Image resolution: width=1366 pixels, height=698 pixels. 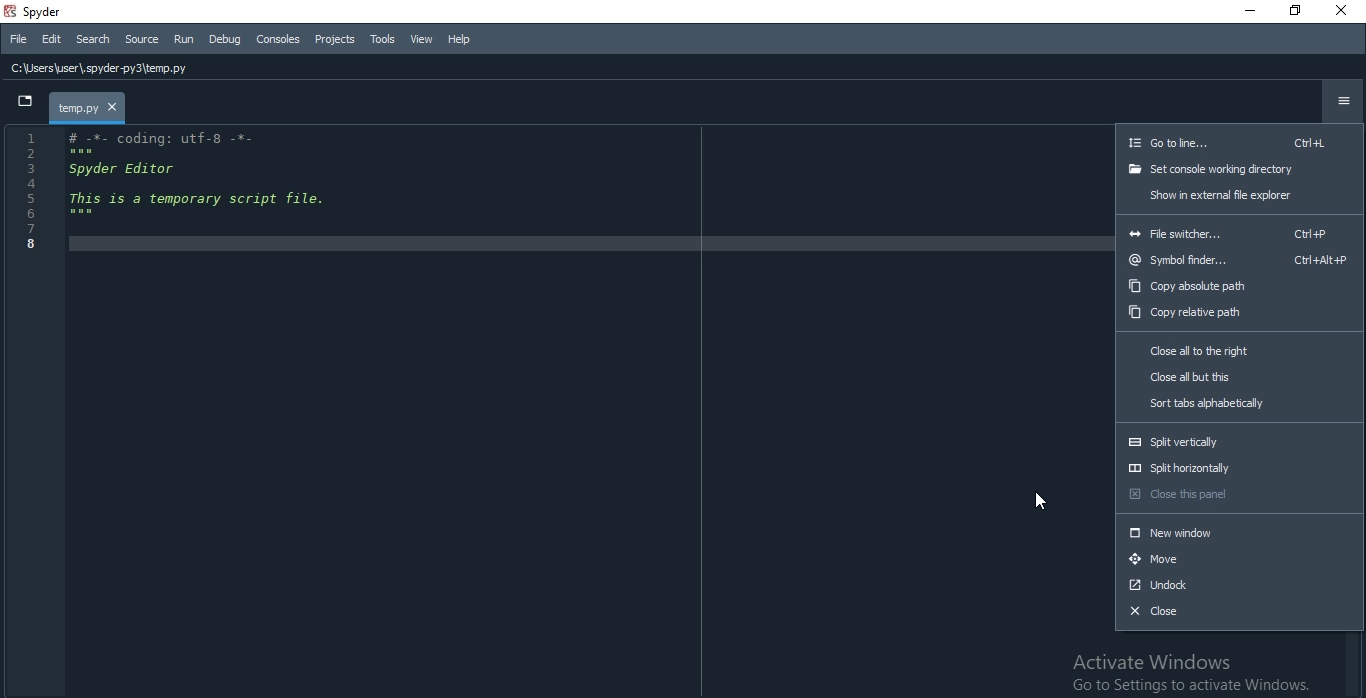 I want to click on new window, so click(x=1238, y=533).